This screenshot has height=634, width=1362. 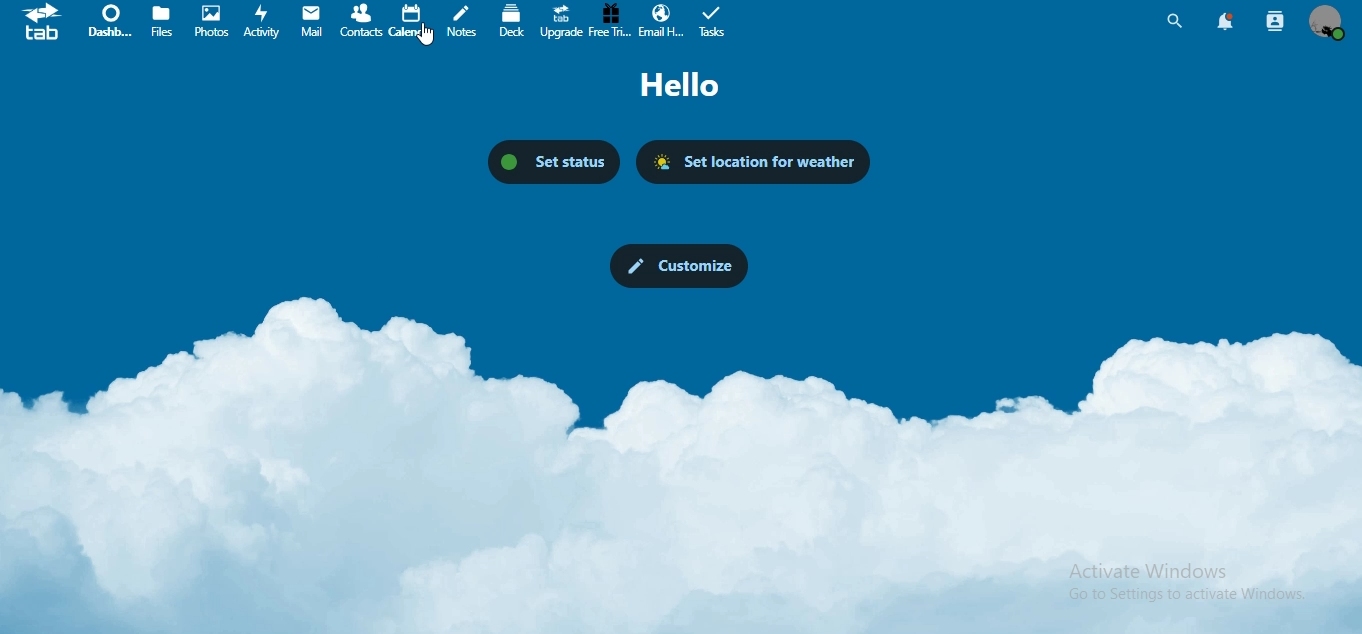 What do you see at coordinates (1174, 21) in the screenshot?
I see `search` at bounding box center [1174, 21].